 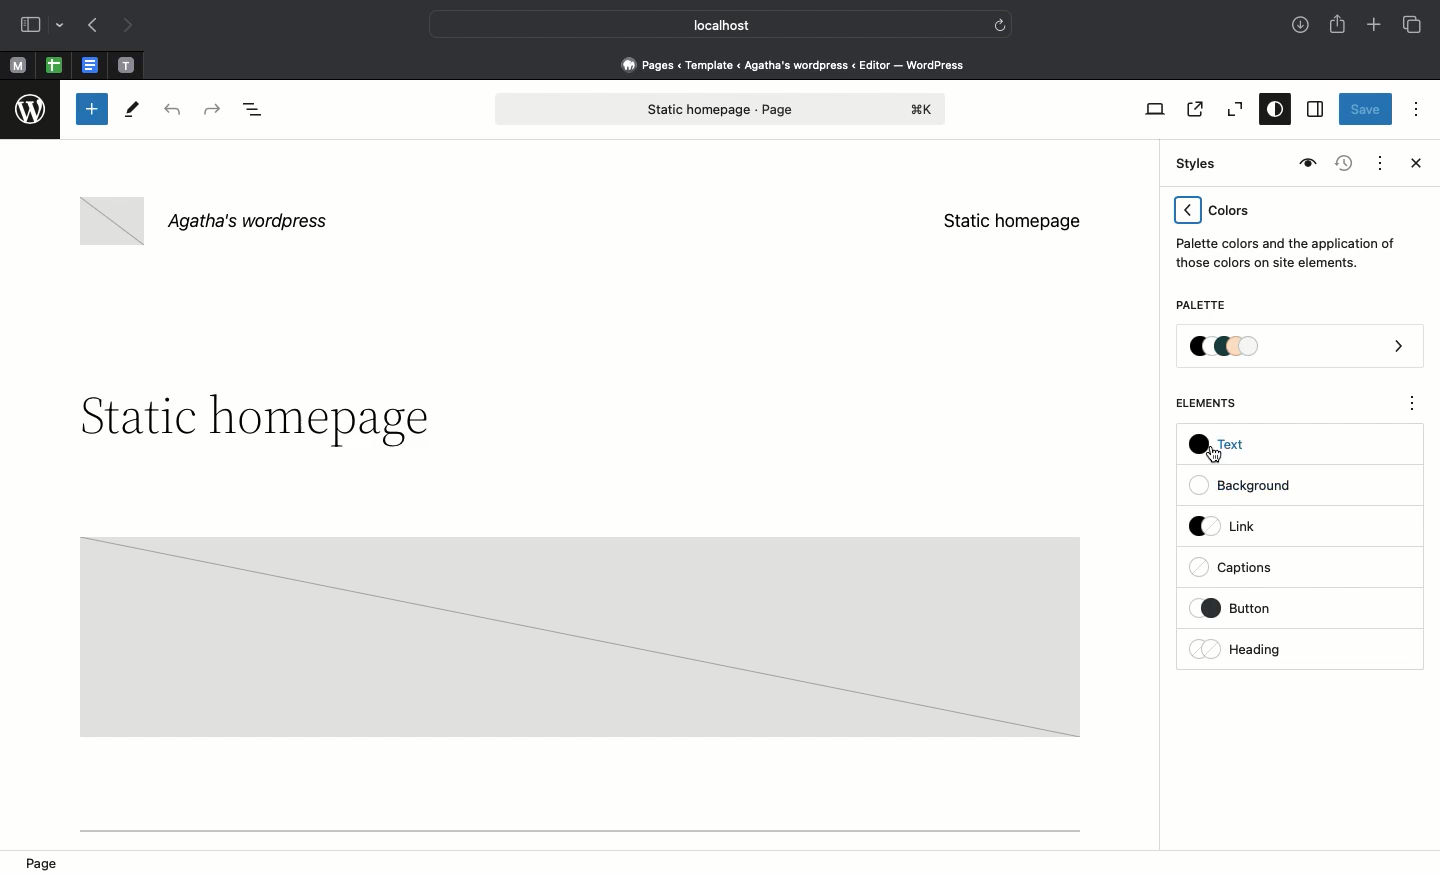 I want to click on Colors, so click(x=1286, y=232).